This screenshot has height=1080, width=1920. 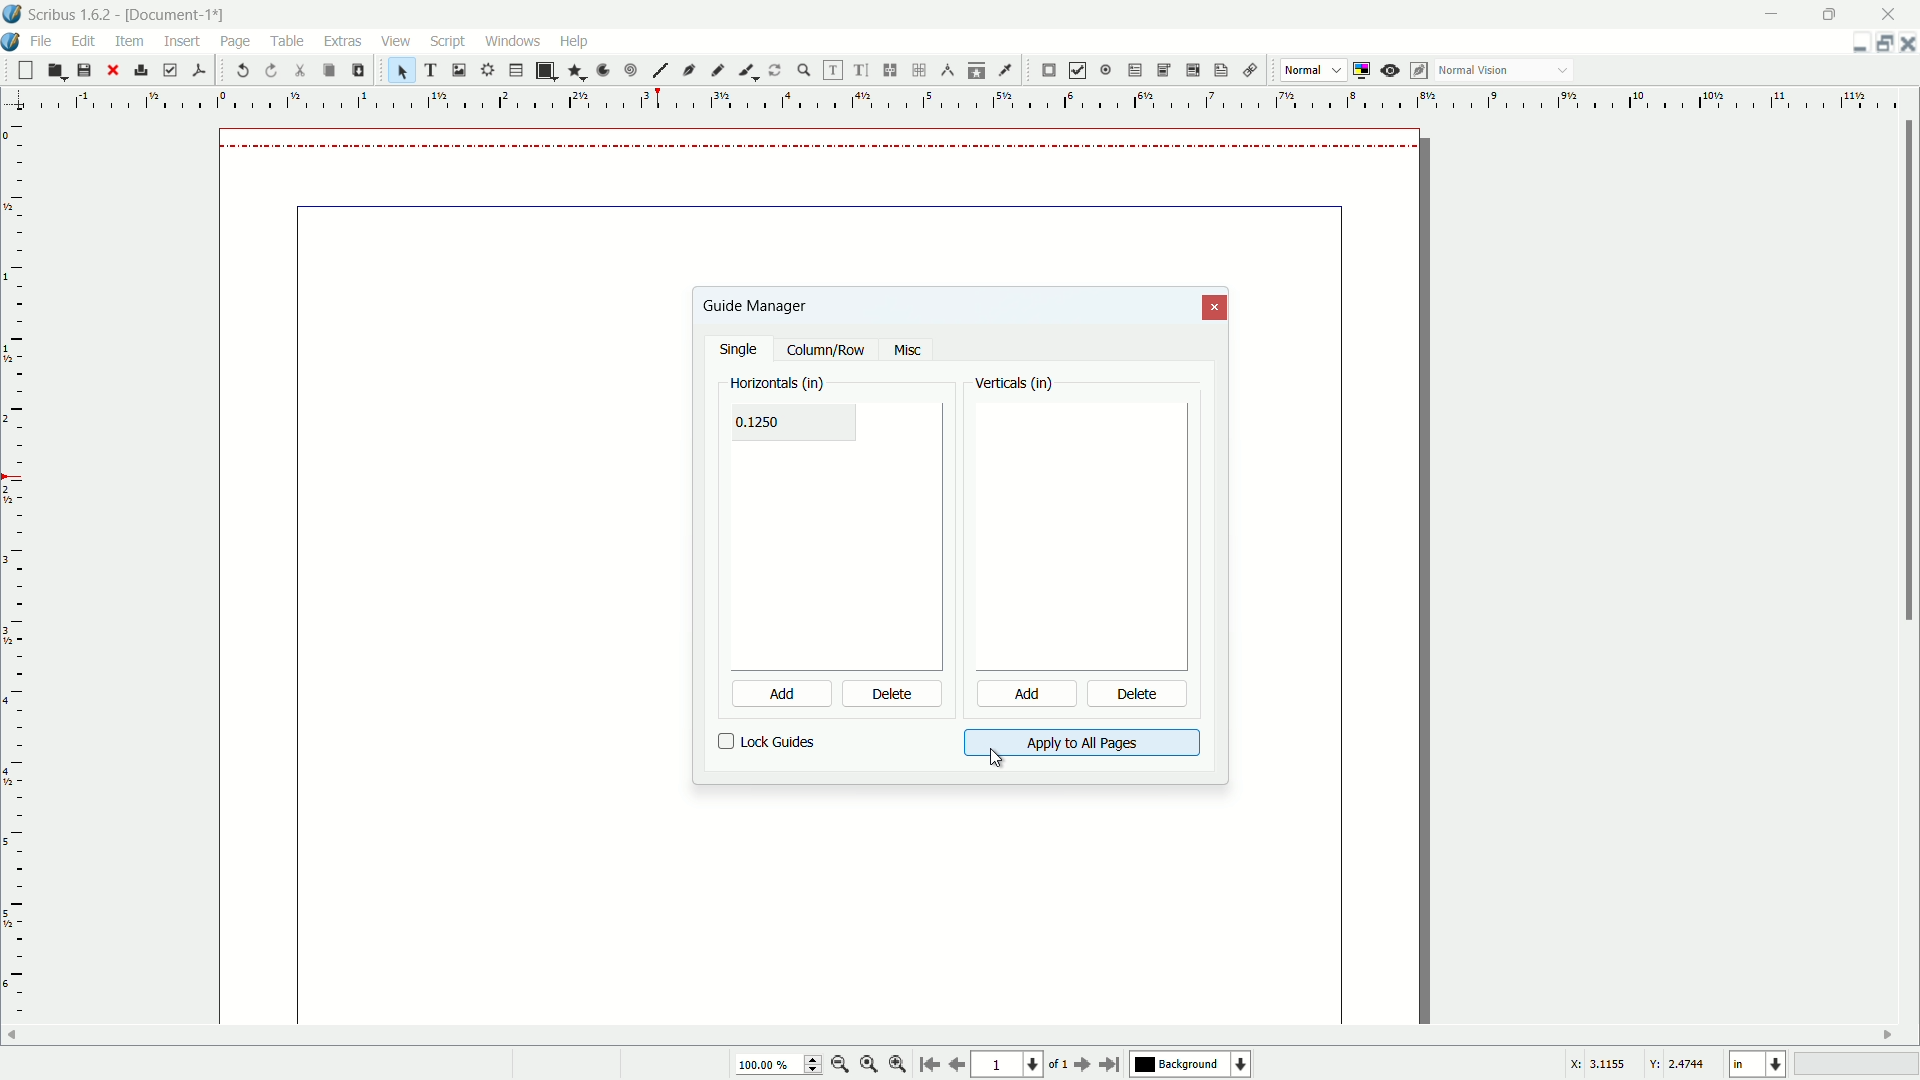 What do you see at coordinates (1880, 43) in the screenshot?
I see `change layout` at bounding box center [1880, 43].